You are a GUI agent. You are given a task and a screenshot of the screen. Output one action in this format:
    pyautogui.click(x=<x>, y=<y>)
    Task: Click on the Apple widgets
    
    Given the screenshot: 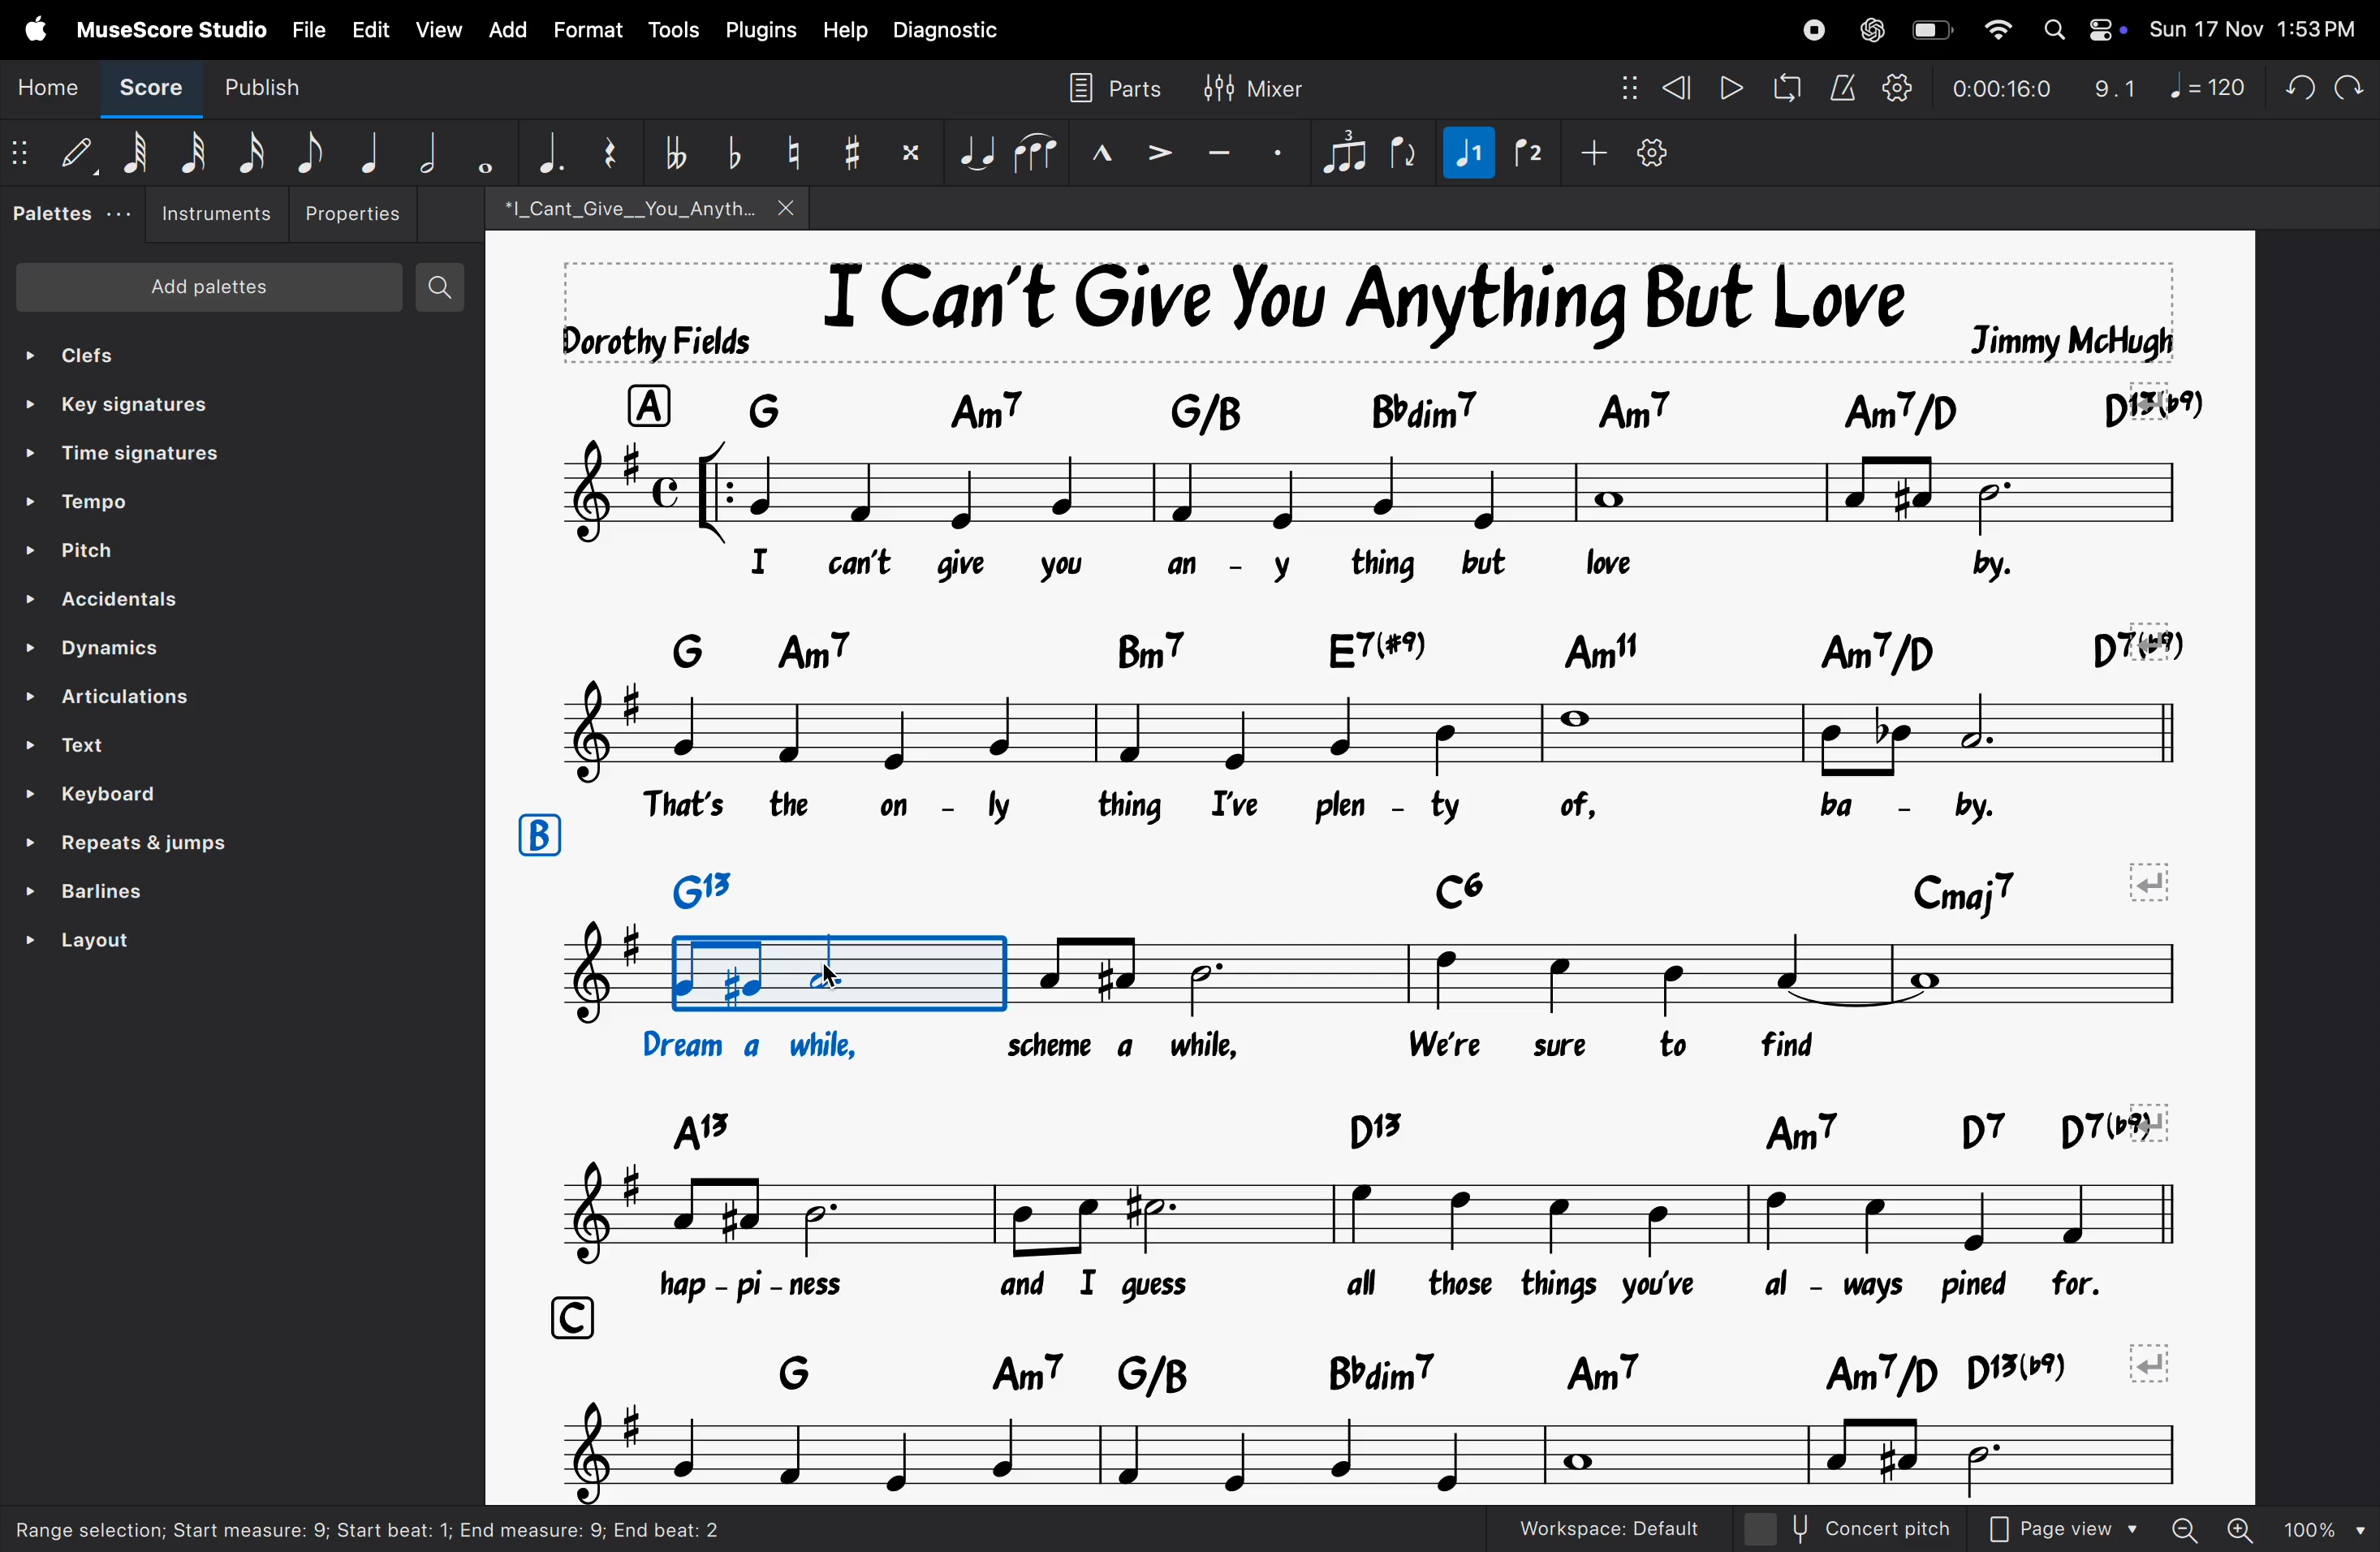 What is the action you would take?
    pyautogui.click(x=2084, y=29)
    